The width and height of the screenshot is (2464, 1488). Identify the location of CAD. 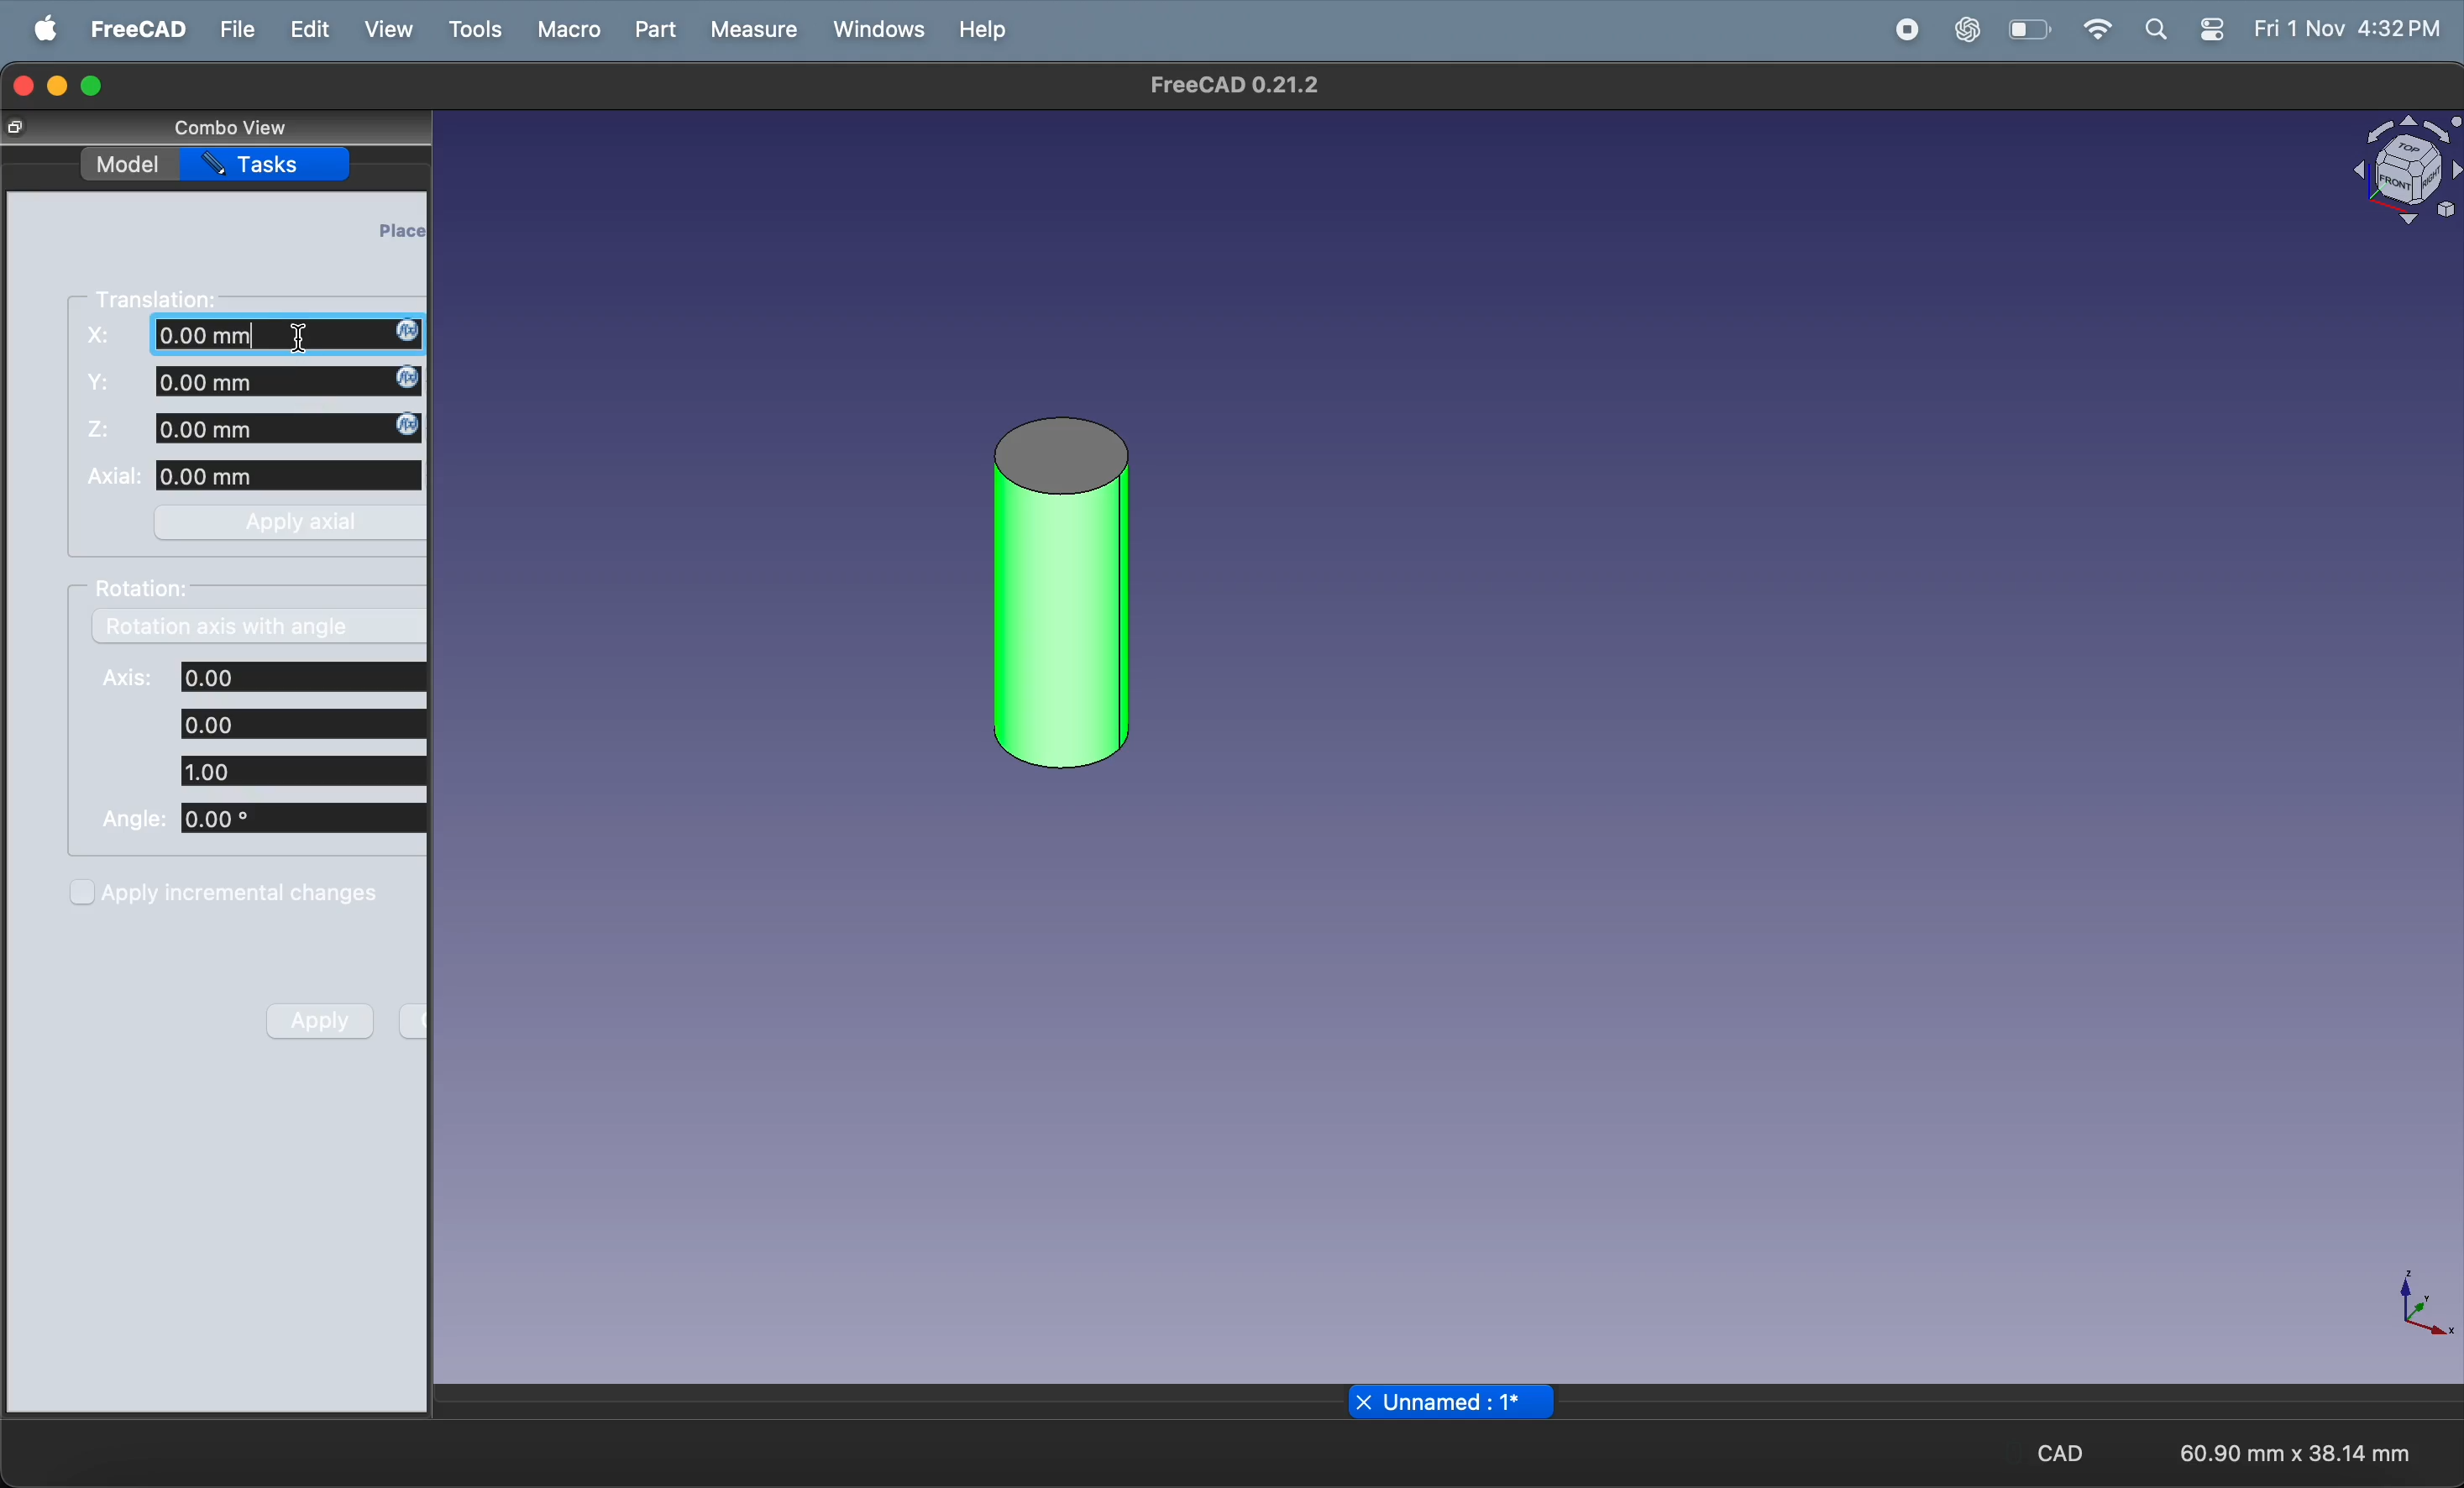
(2047, 1451).